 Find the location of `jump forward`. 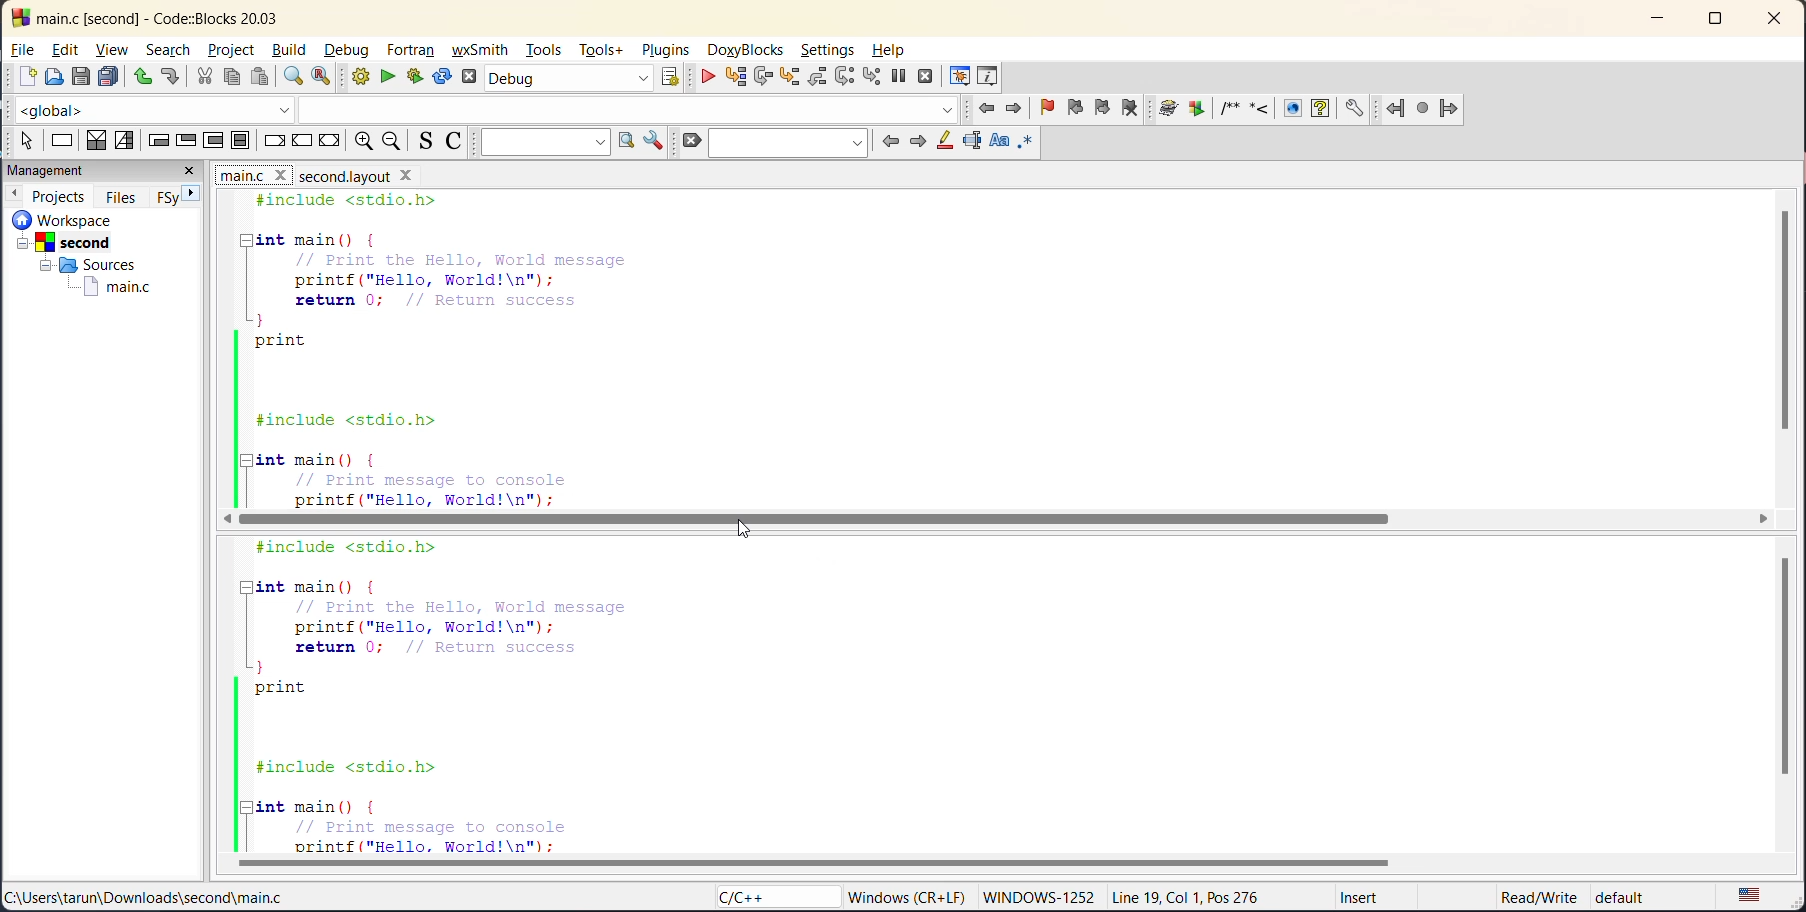

jump forward is located at coordinates (1015, 111).